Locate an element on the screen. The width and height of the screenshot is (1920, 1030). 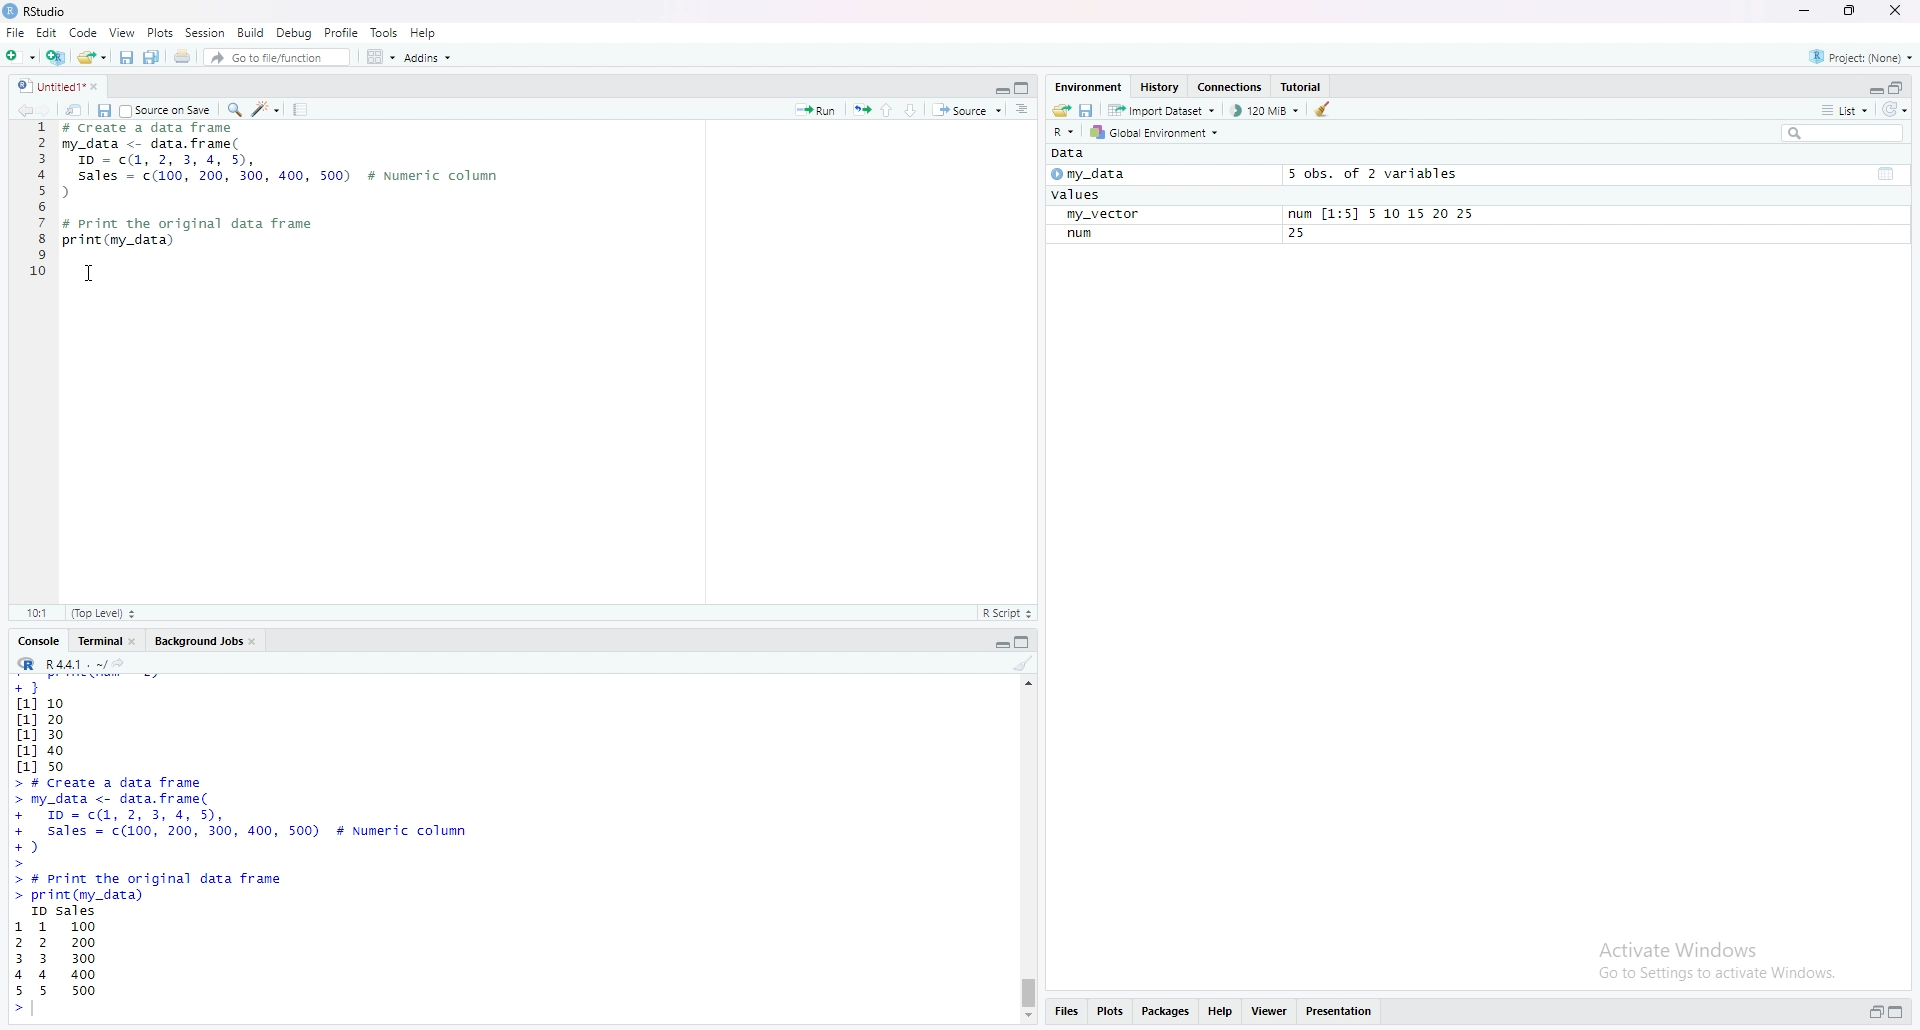
files is located at coordinates (1072, 1013).